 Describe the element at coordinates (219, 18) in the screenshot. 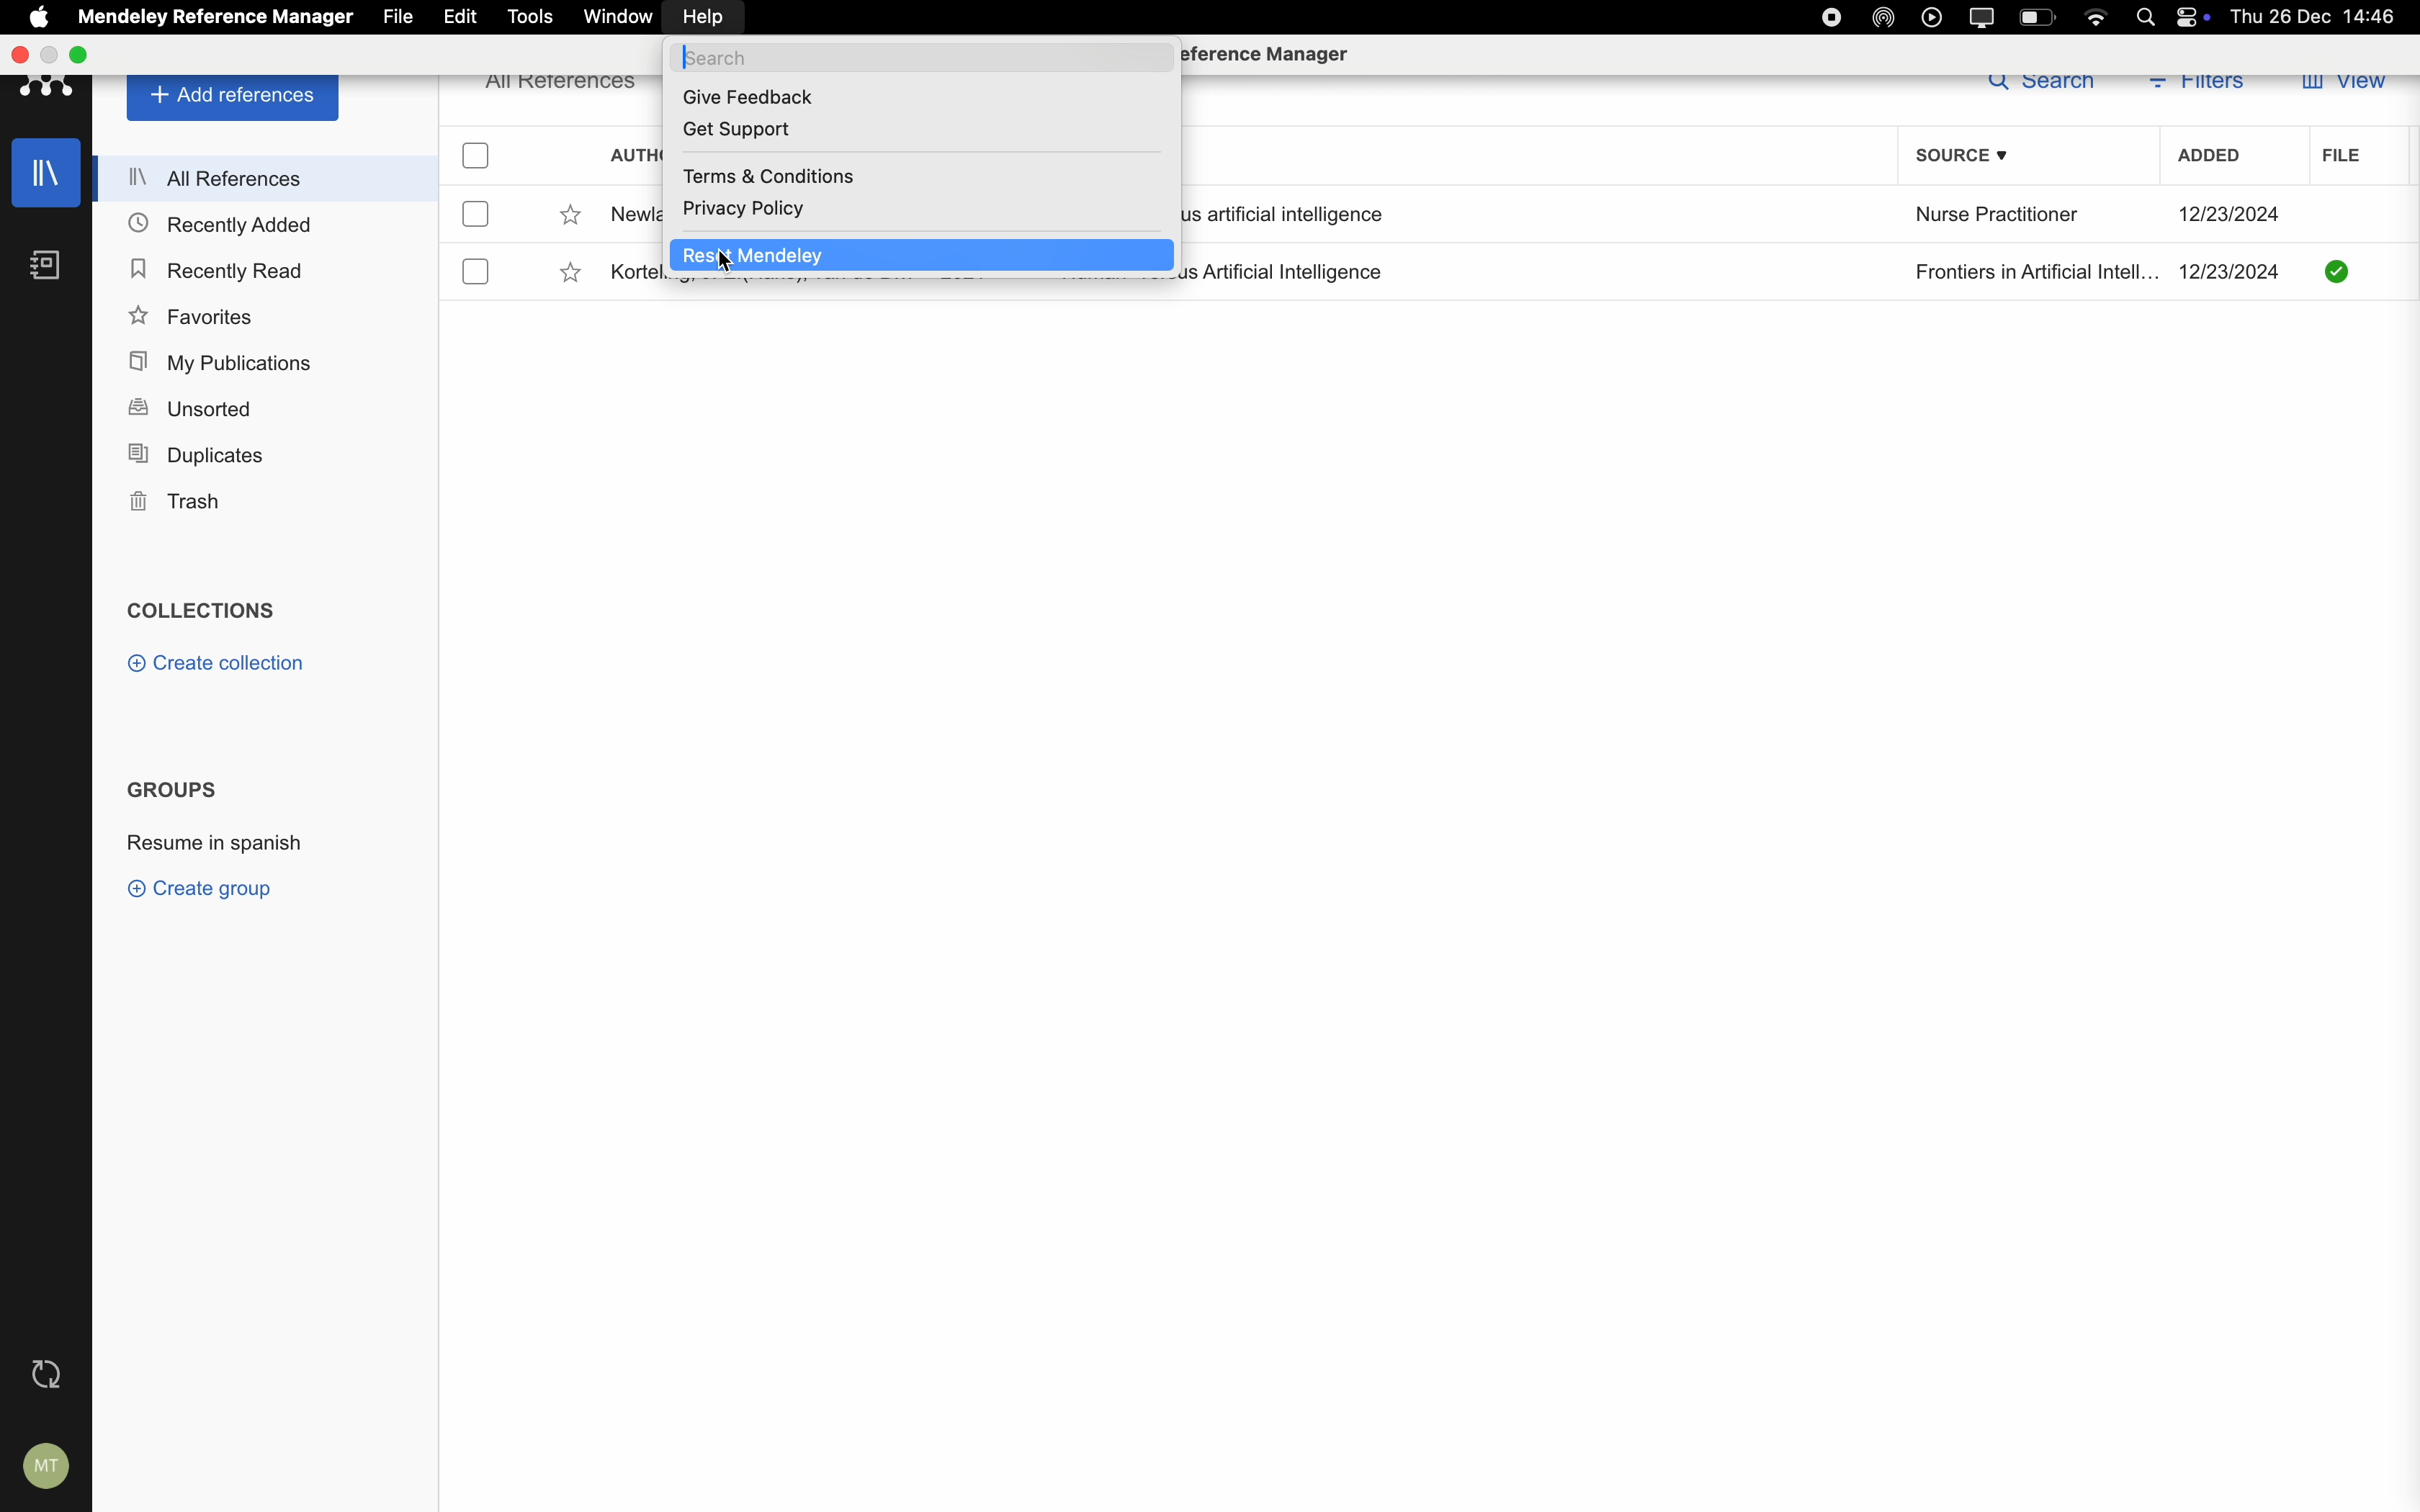

I see `Mendeley Reference Manager` at that location.